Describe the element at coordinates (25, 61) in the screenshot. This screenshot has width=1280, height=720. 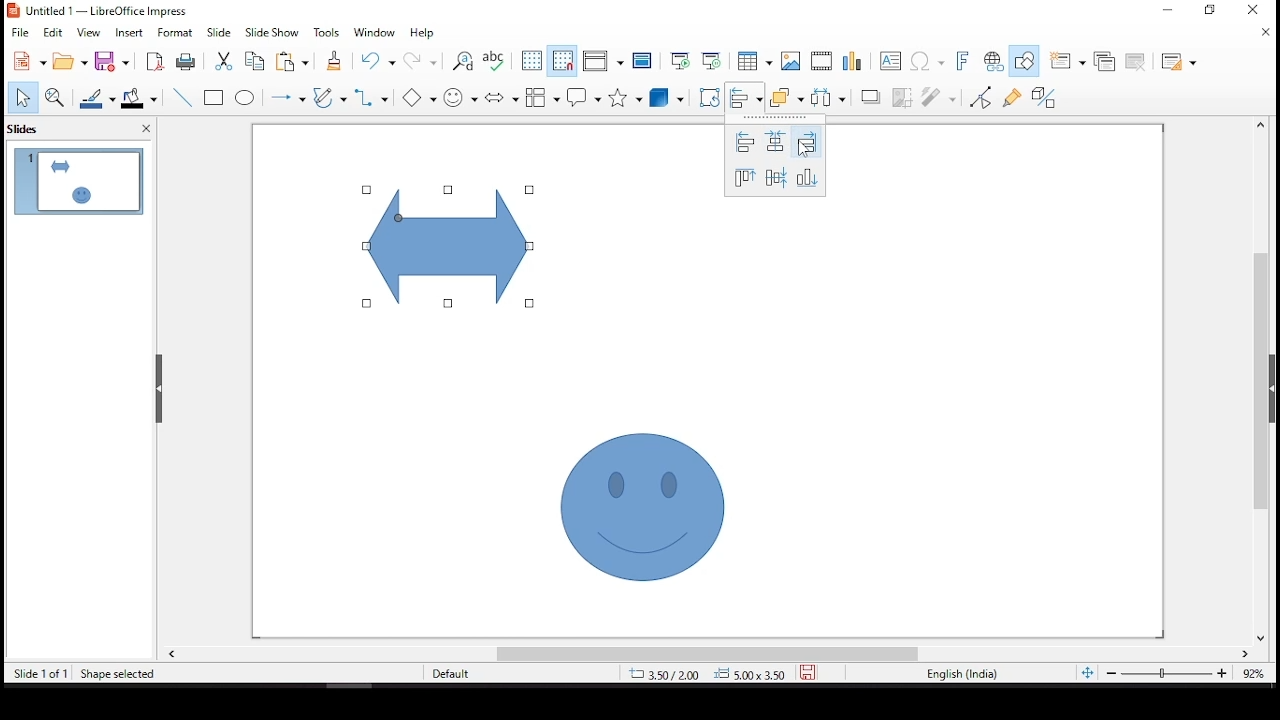
I see `new` at that location.